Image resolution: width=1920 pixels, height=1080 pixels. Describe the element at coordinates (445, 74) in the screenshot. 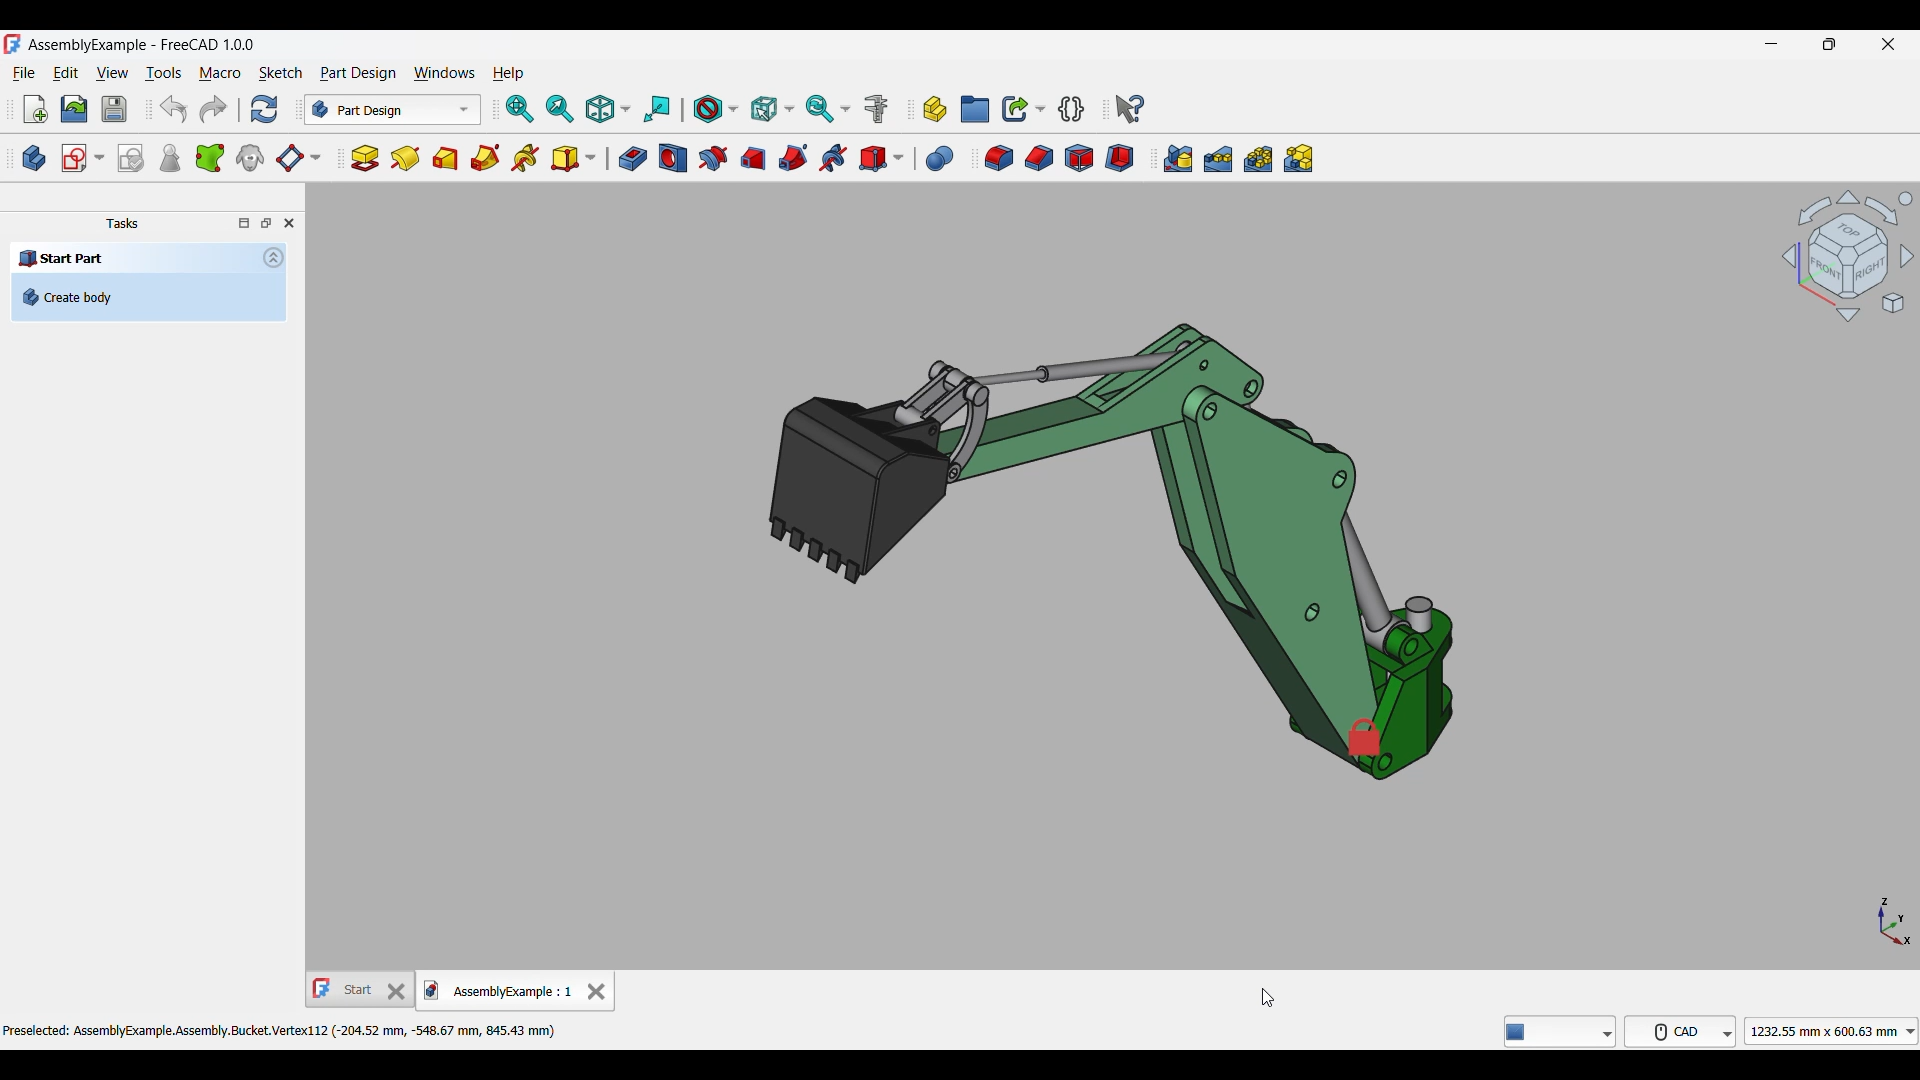

I see `Windows menu` at that location.